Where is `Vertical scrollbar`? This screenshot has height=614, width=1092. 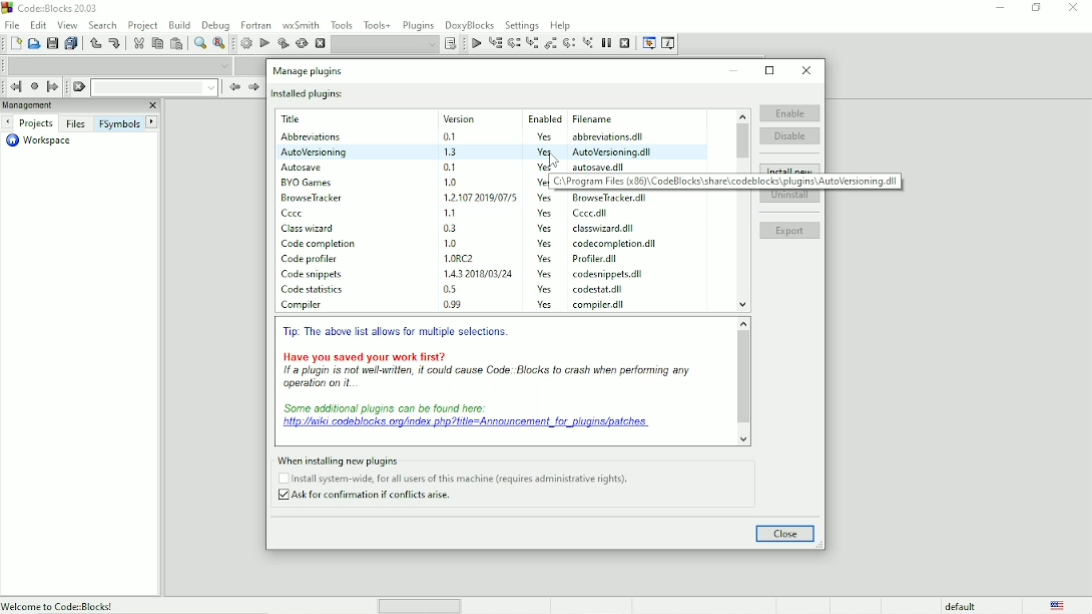 Vertical scrollbar is located at coordinates (744, 382).